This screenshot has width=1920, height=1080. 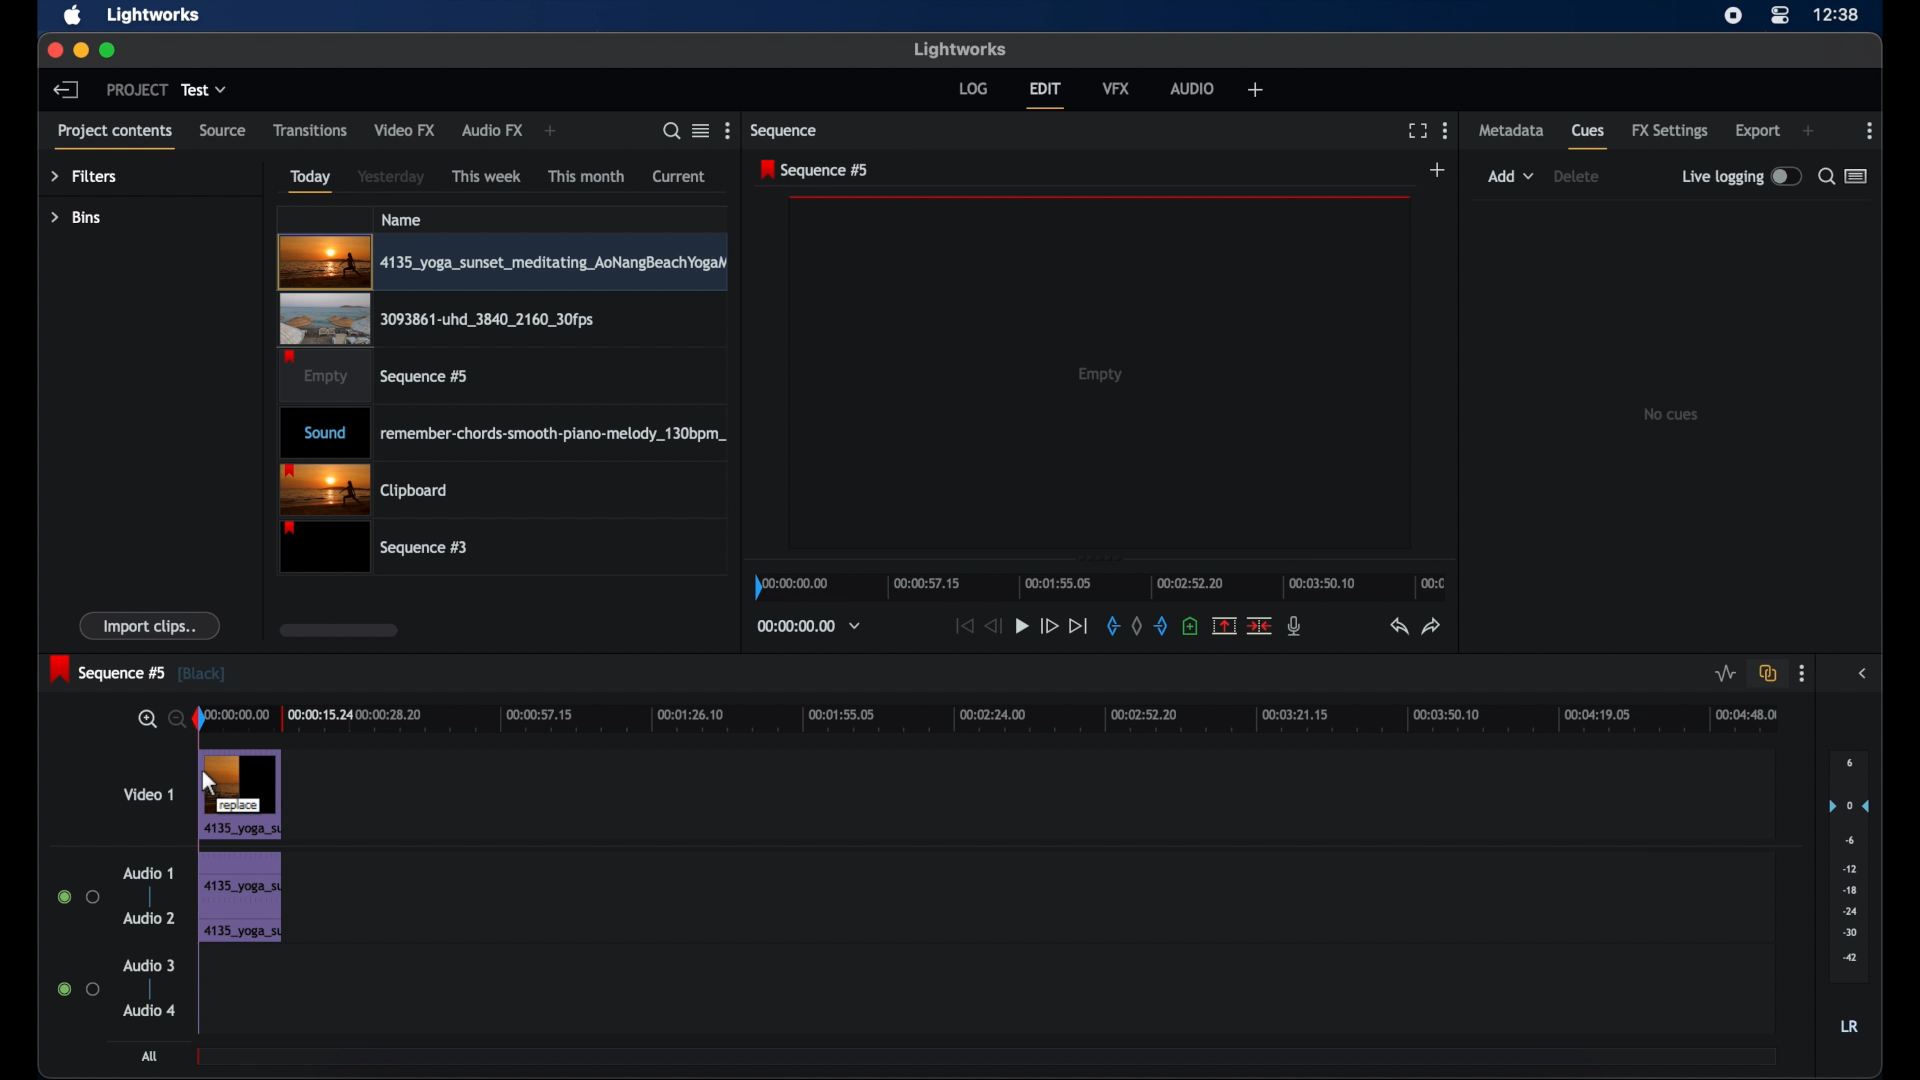 What do you see at coordinates (1045, 94) in the screenshot?
I see `edit` at bounding box center [1045, 94].